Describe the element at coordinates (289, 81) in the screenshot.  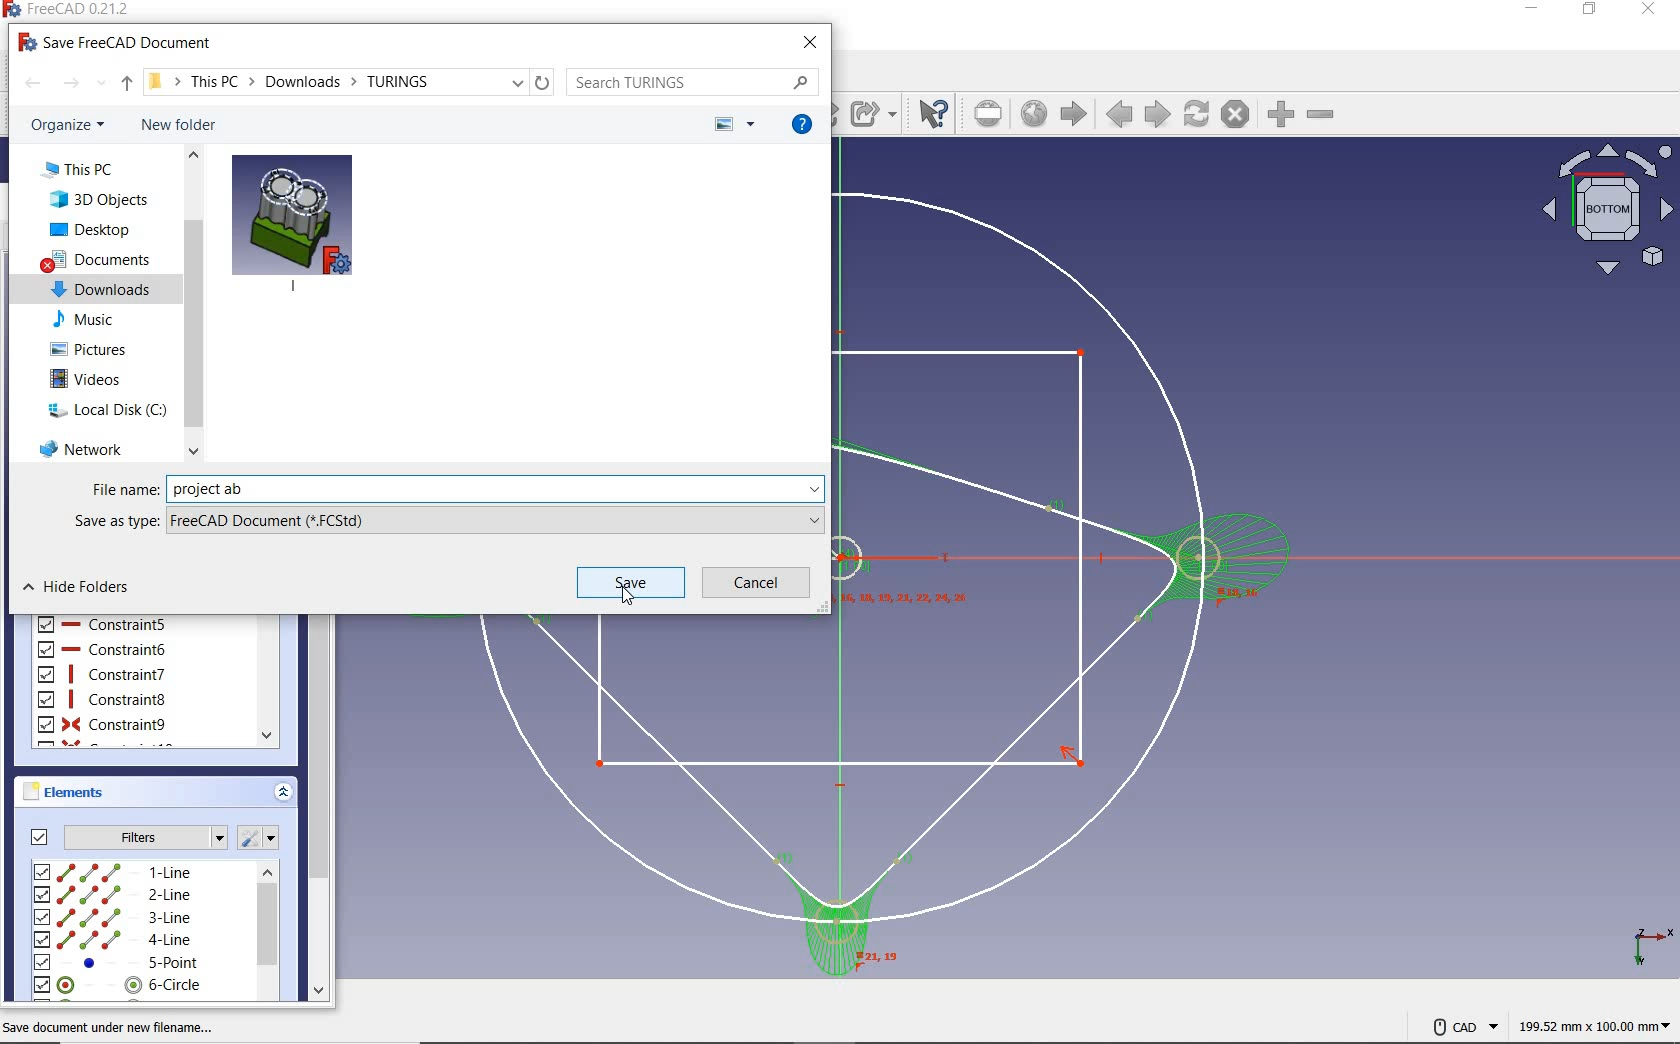
I see `file path` at that location.